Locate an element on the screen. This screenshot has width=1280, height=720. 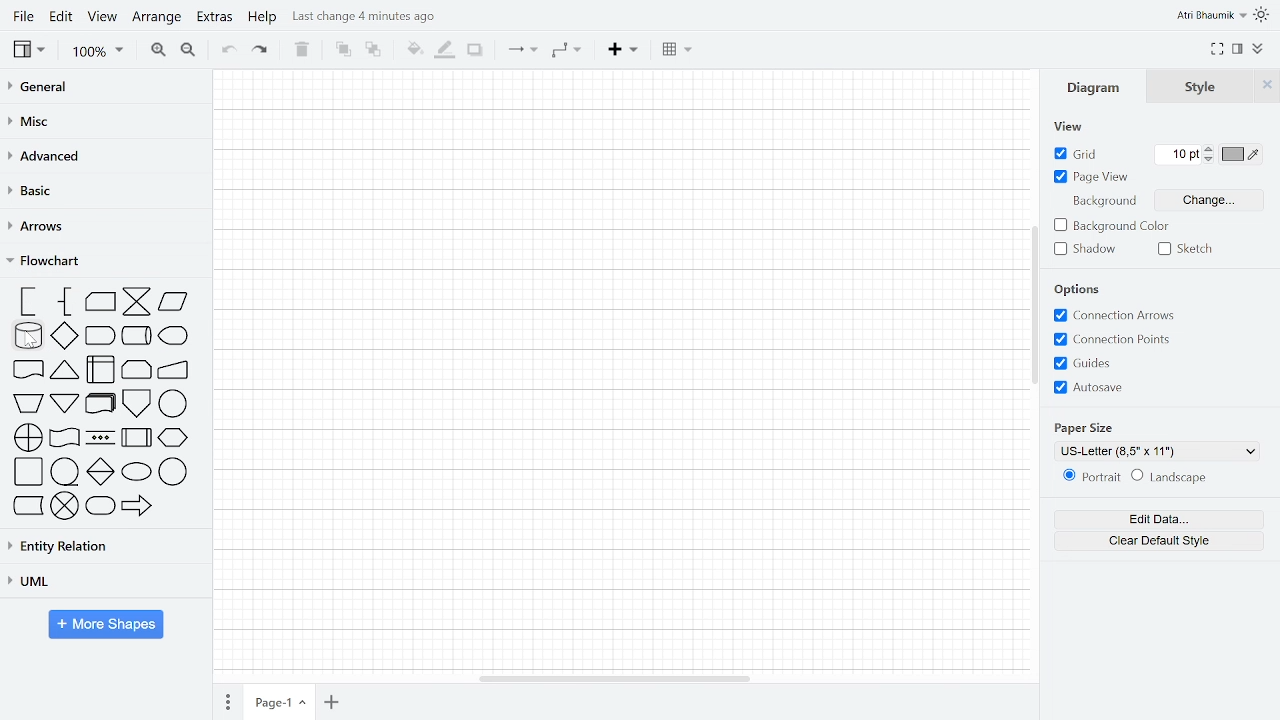
Fullscreen is located at coordinates (1218, 50).